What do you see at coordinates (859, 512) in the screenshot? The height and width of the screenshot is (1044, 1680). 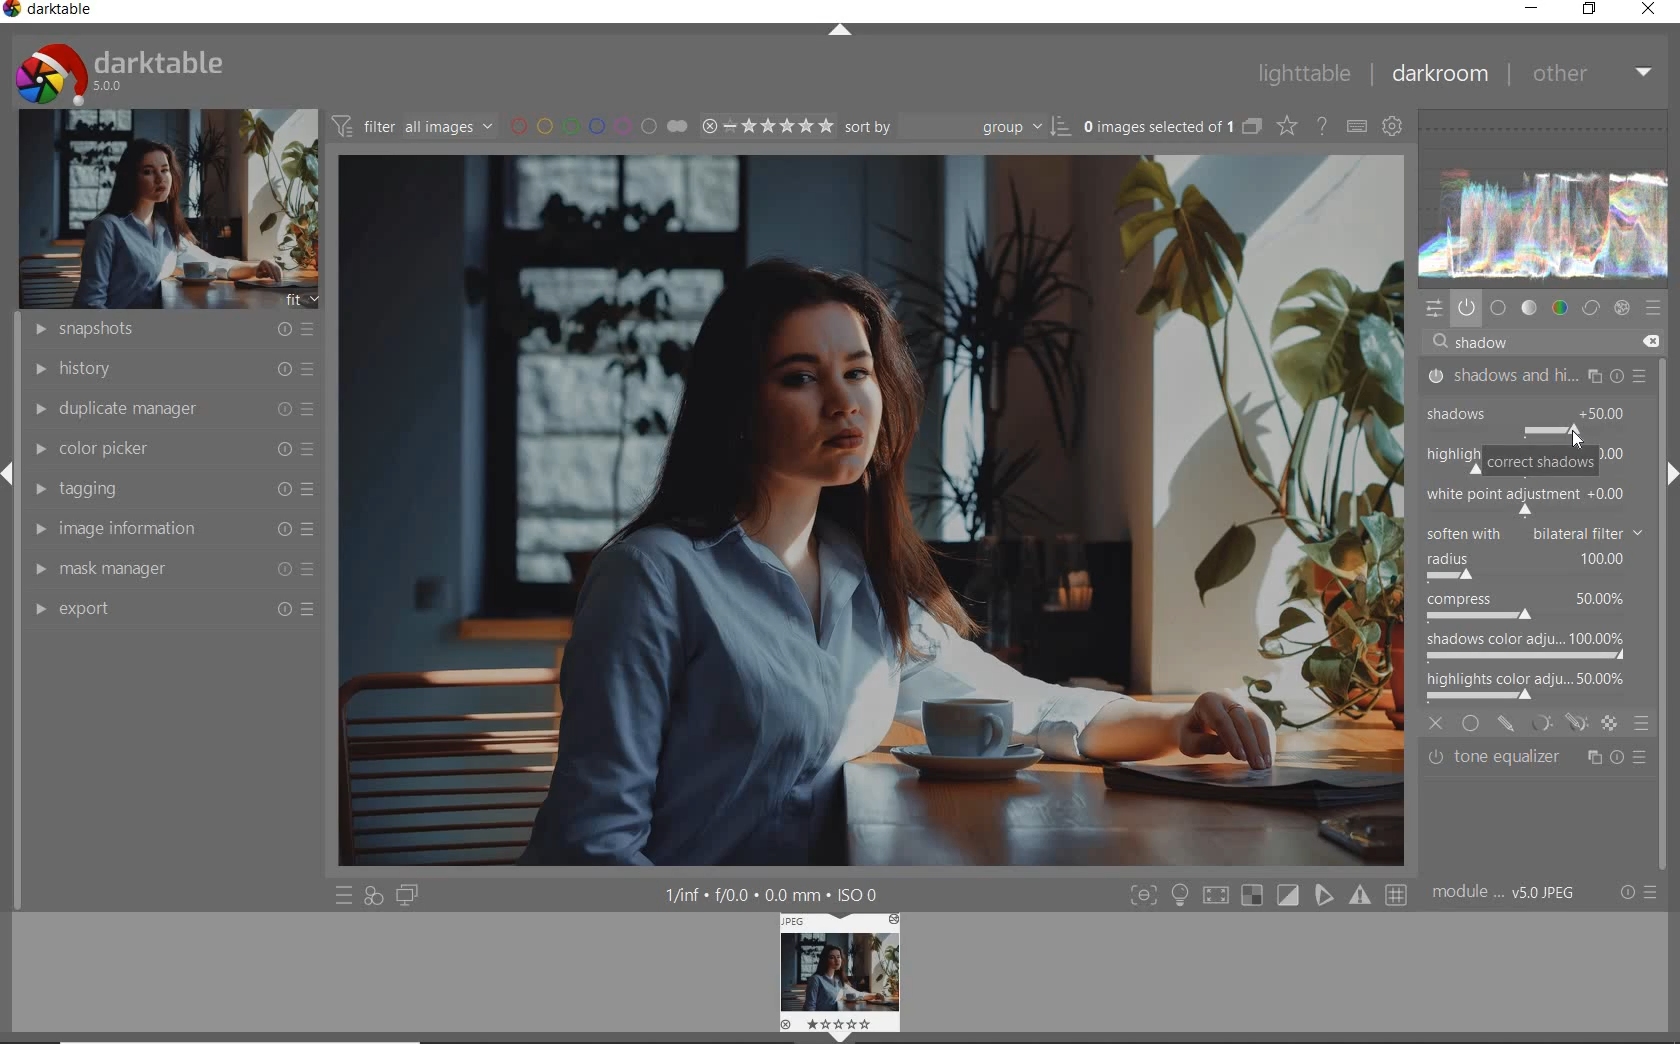 I see `selected image` at bounding box center [859, 512].